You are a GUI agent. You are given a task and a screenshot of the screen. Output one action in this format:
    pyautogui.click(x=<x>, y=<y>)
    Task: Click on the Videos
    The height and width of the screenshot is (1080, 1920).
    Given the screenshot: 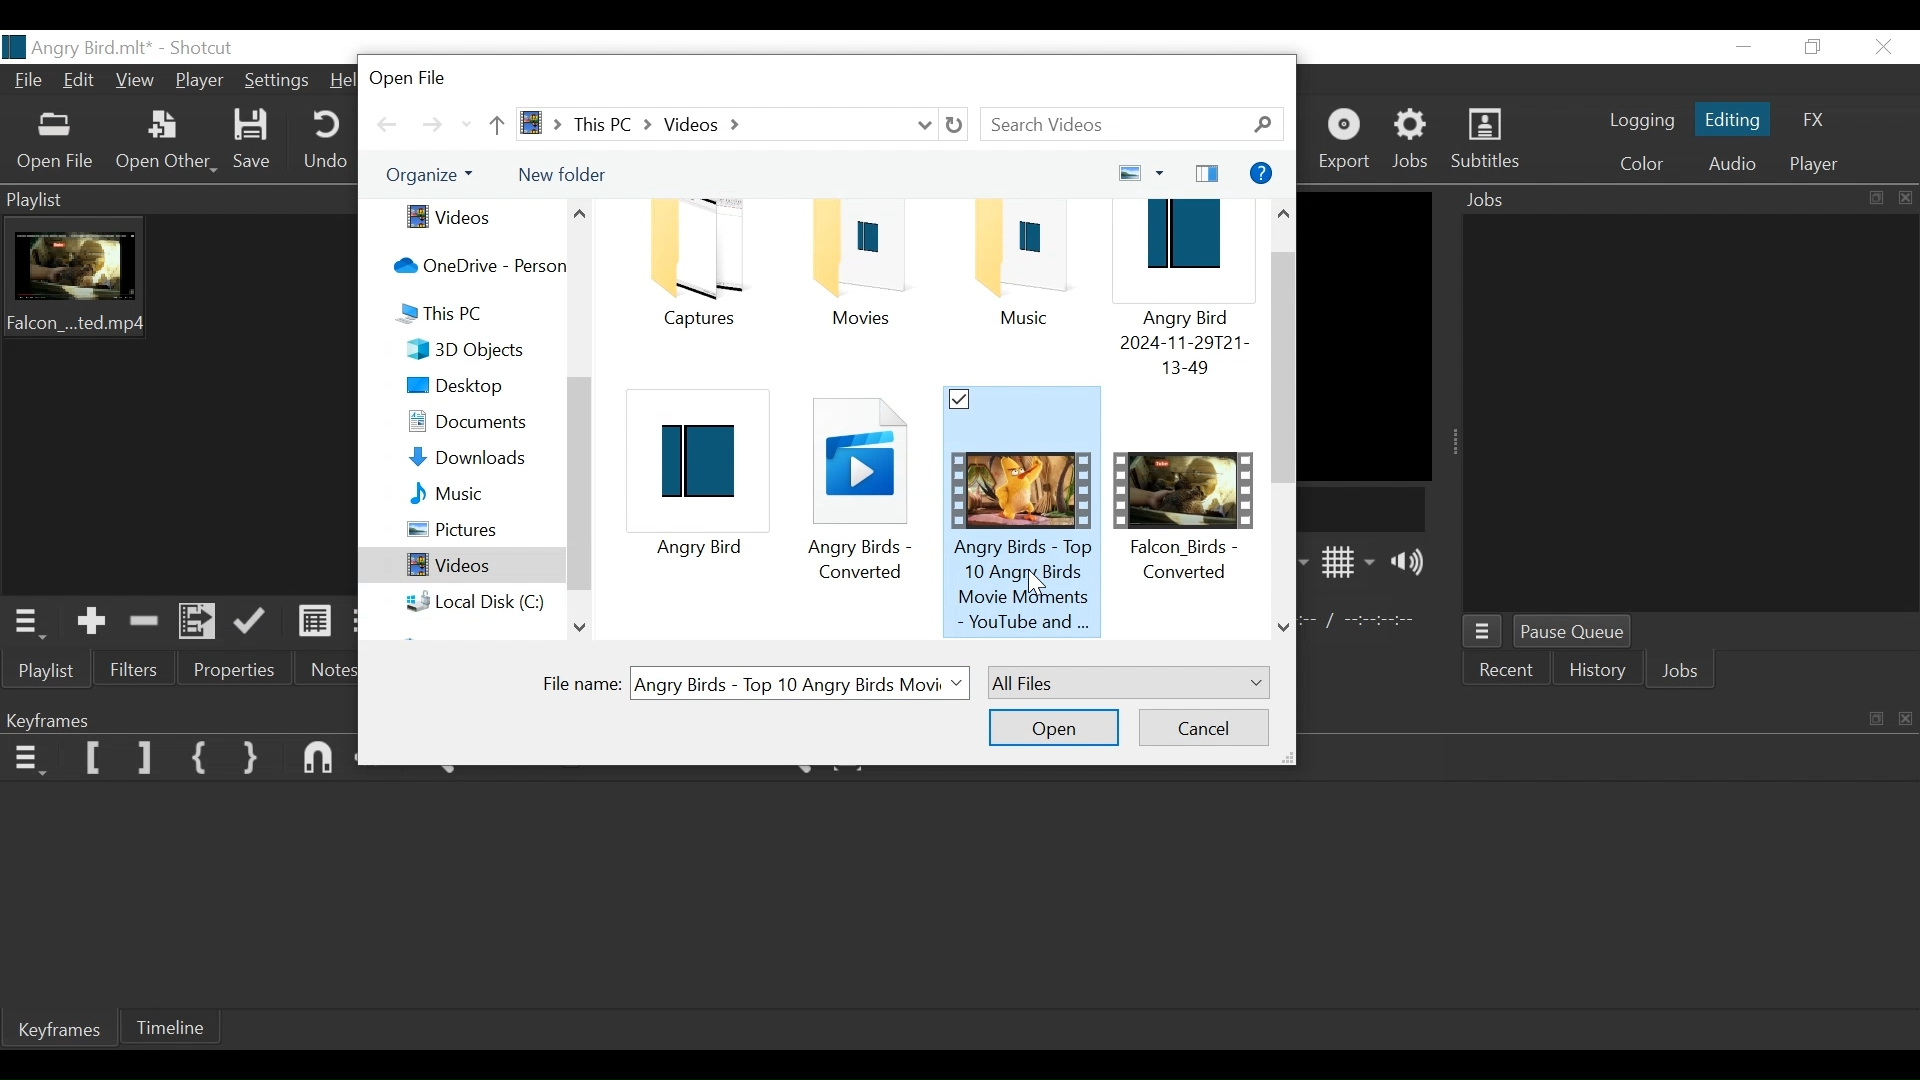 What is the action you would take?
    pyautogui.click(x=472, y=218)
    